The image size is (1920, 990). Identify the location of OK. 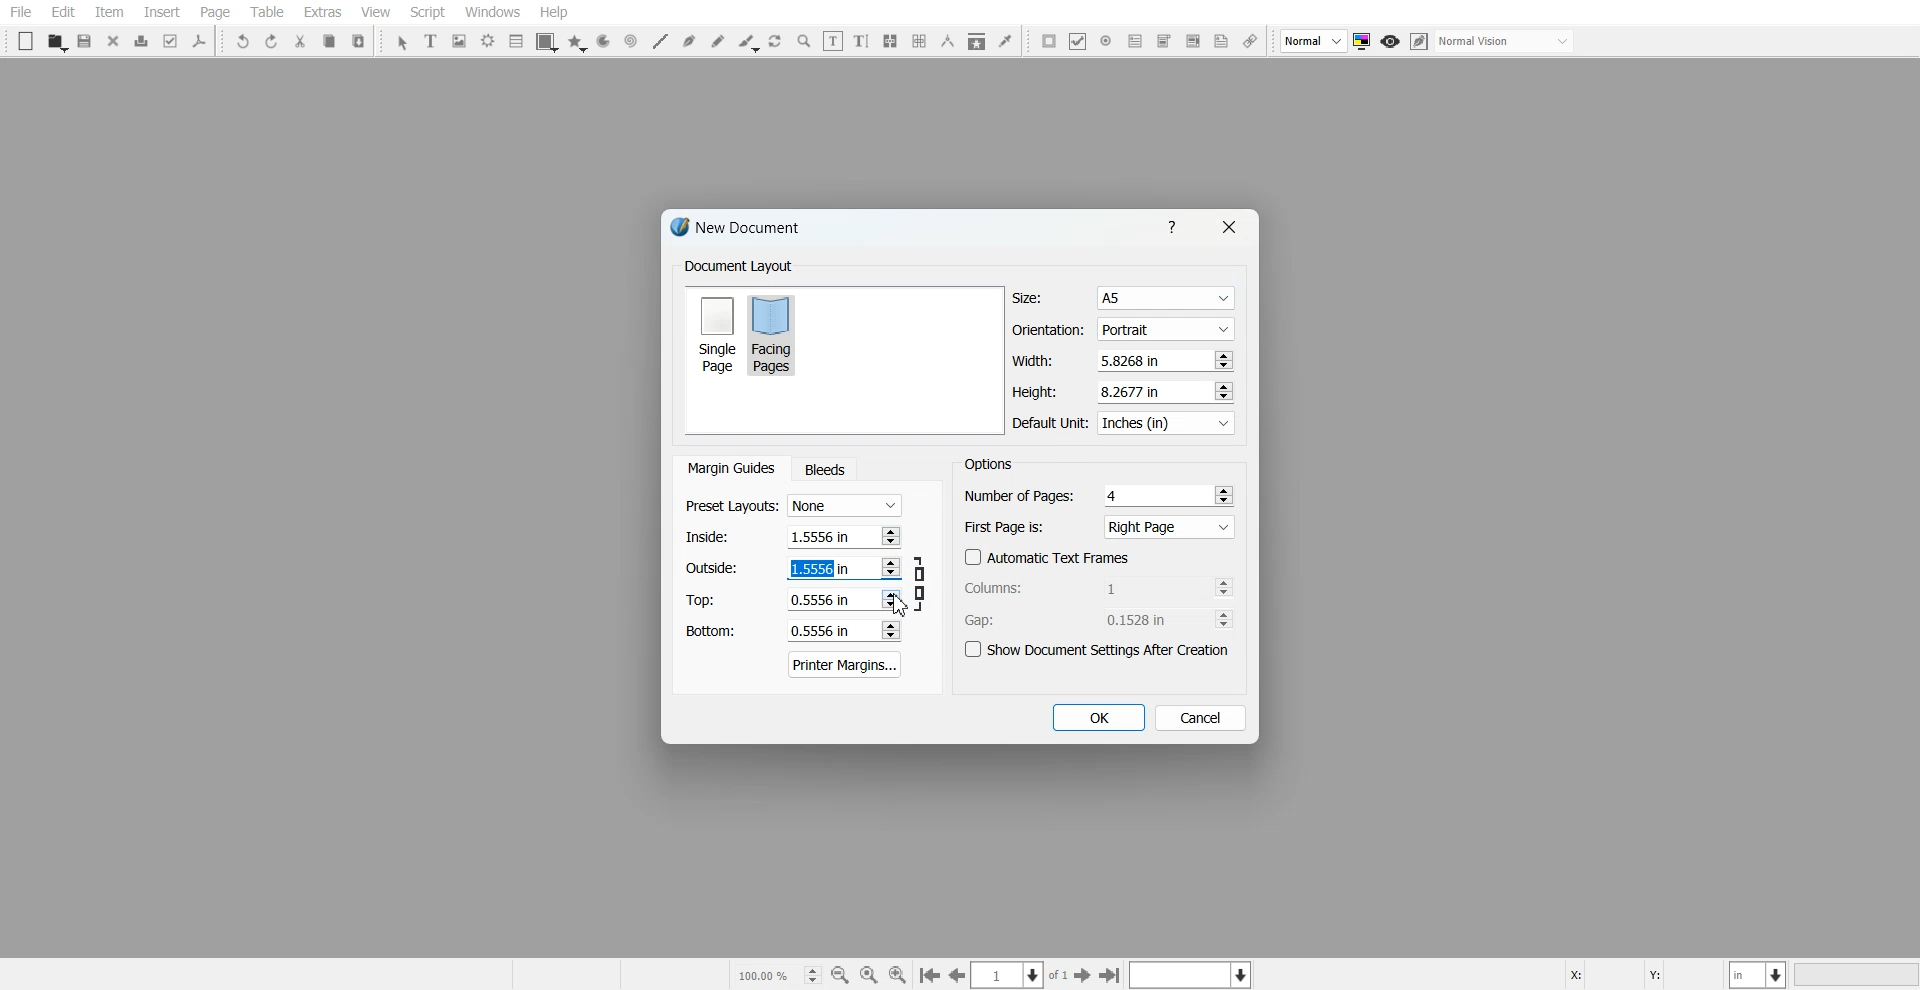
(1097, 718).